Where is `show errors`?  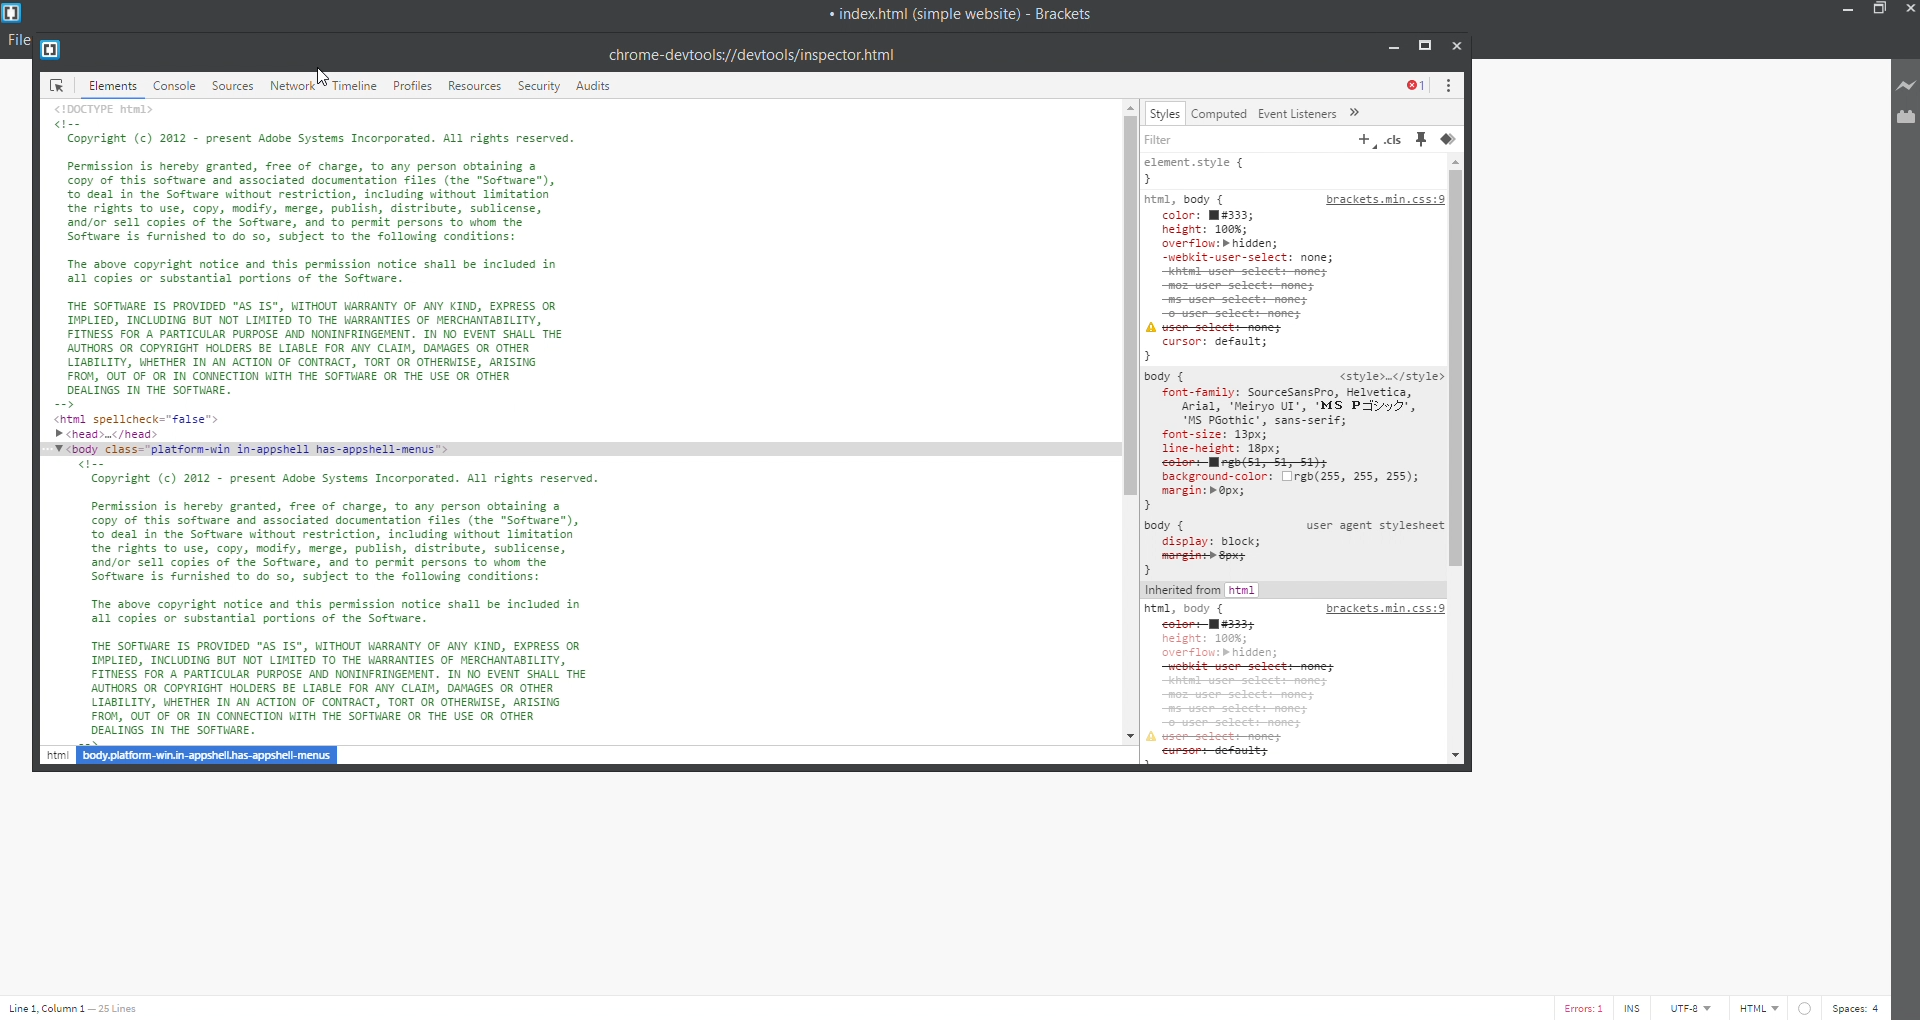 show errors is located at coordinates (1413, 86).